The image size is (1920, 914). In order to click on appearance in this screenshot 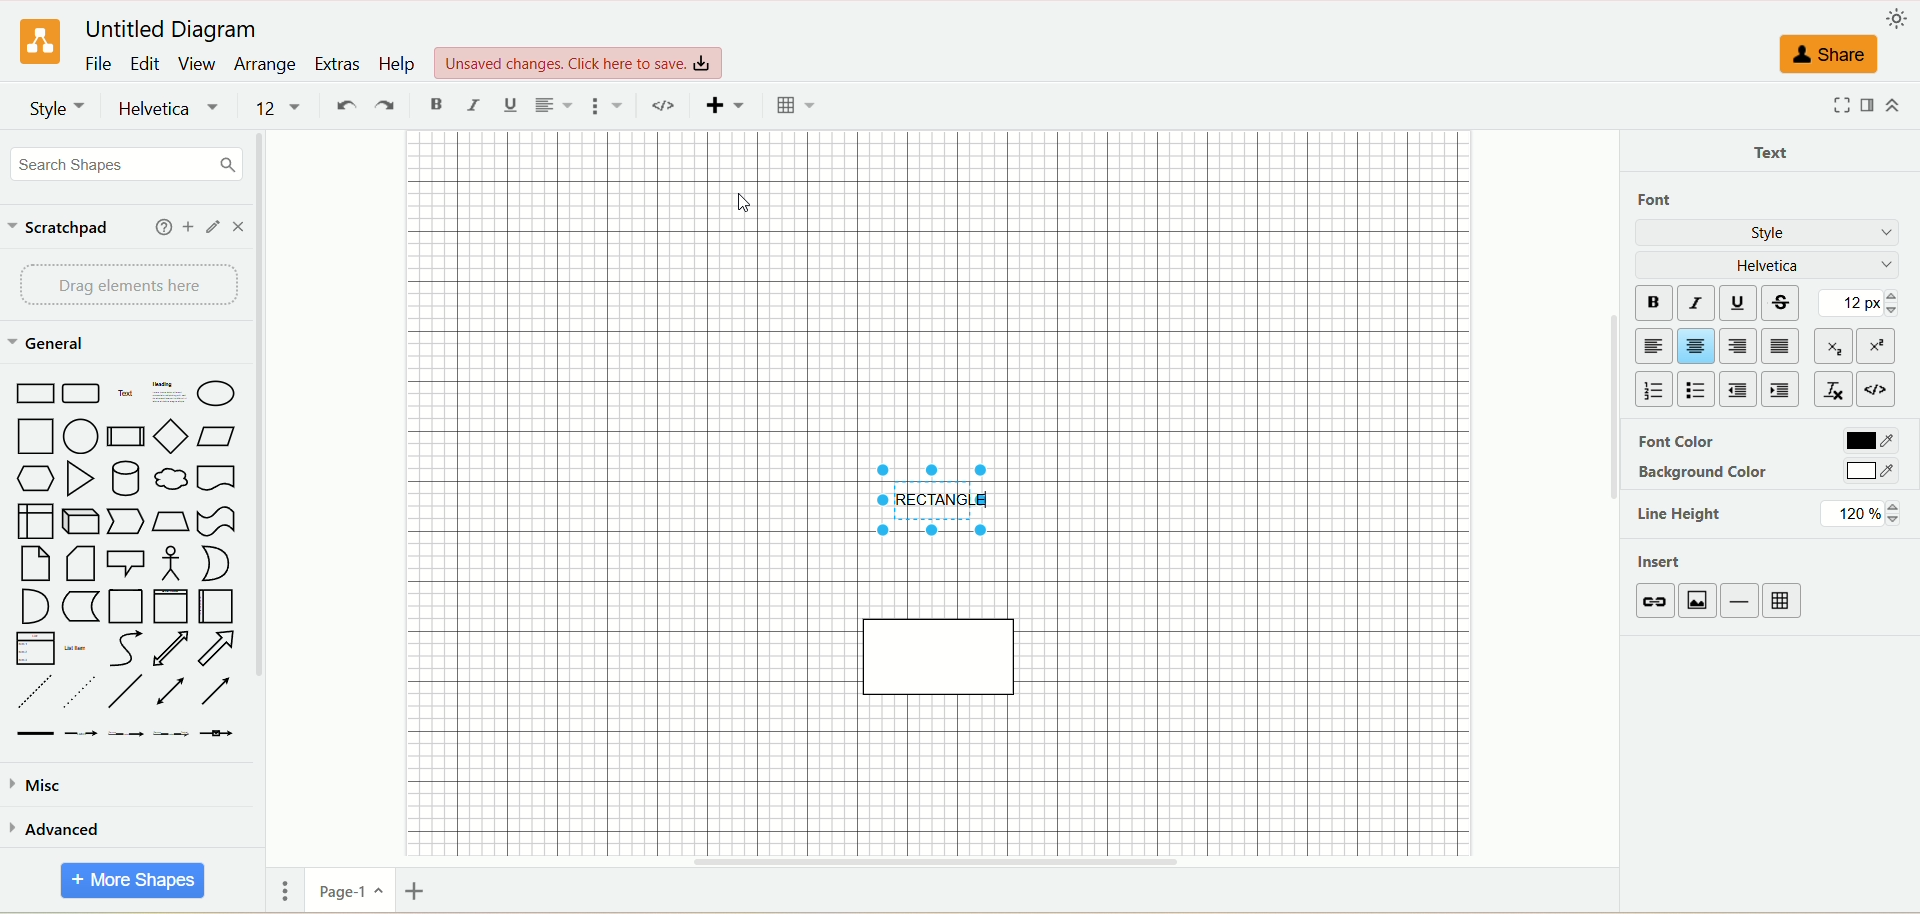, I will do `click(1900, 18)`.